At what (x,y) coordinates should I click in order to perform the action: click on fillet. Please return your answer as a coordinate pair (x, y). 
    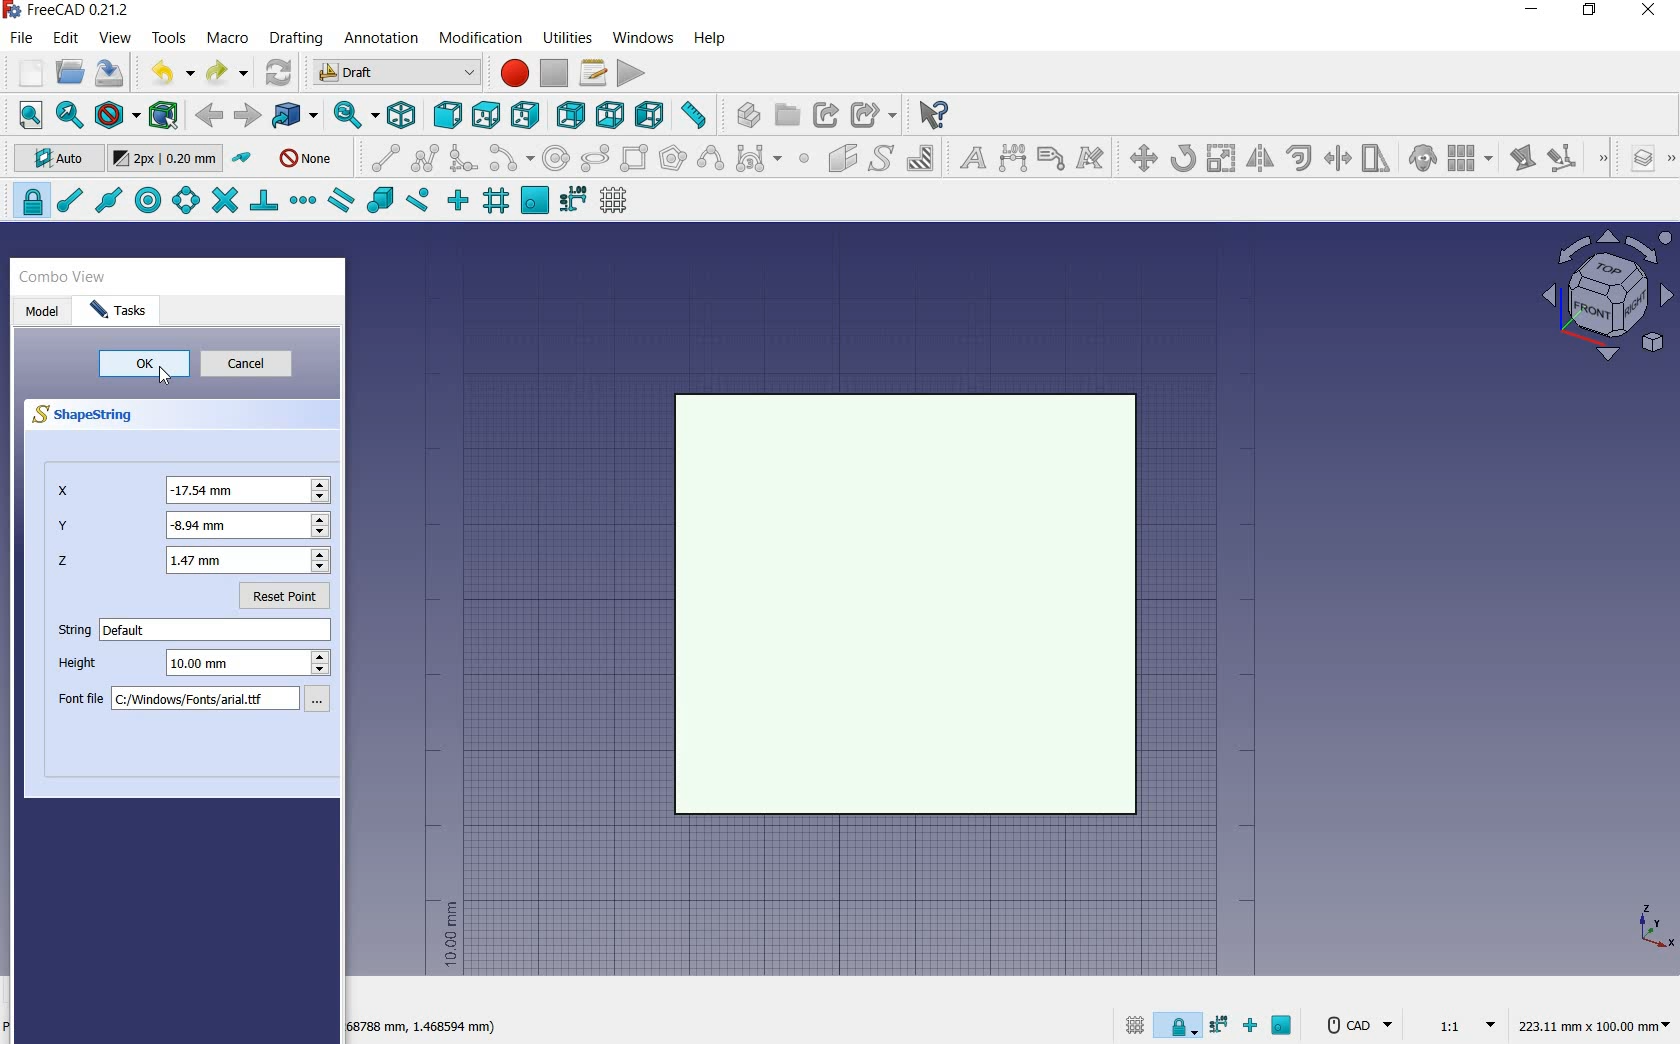
    Looking at the image, I should click on (464, 159).